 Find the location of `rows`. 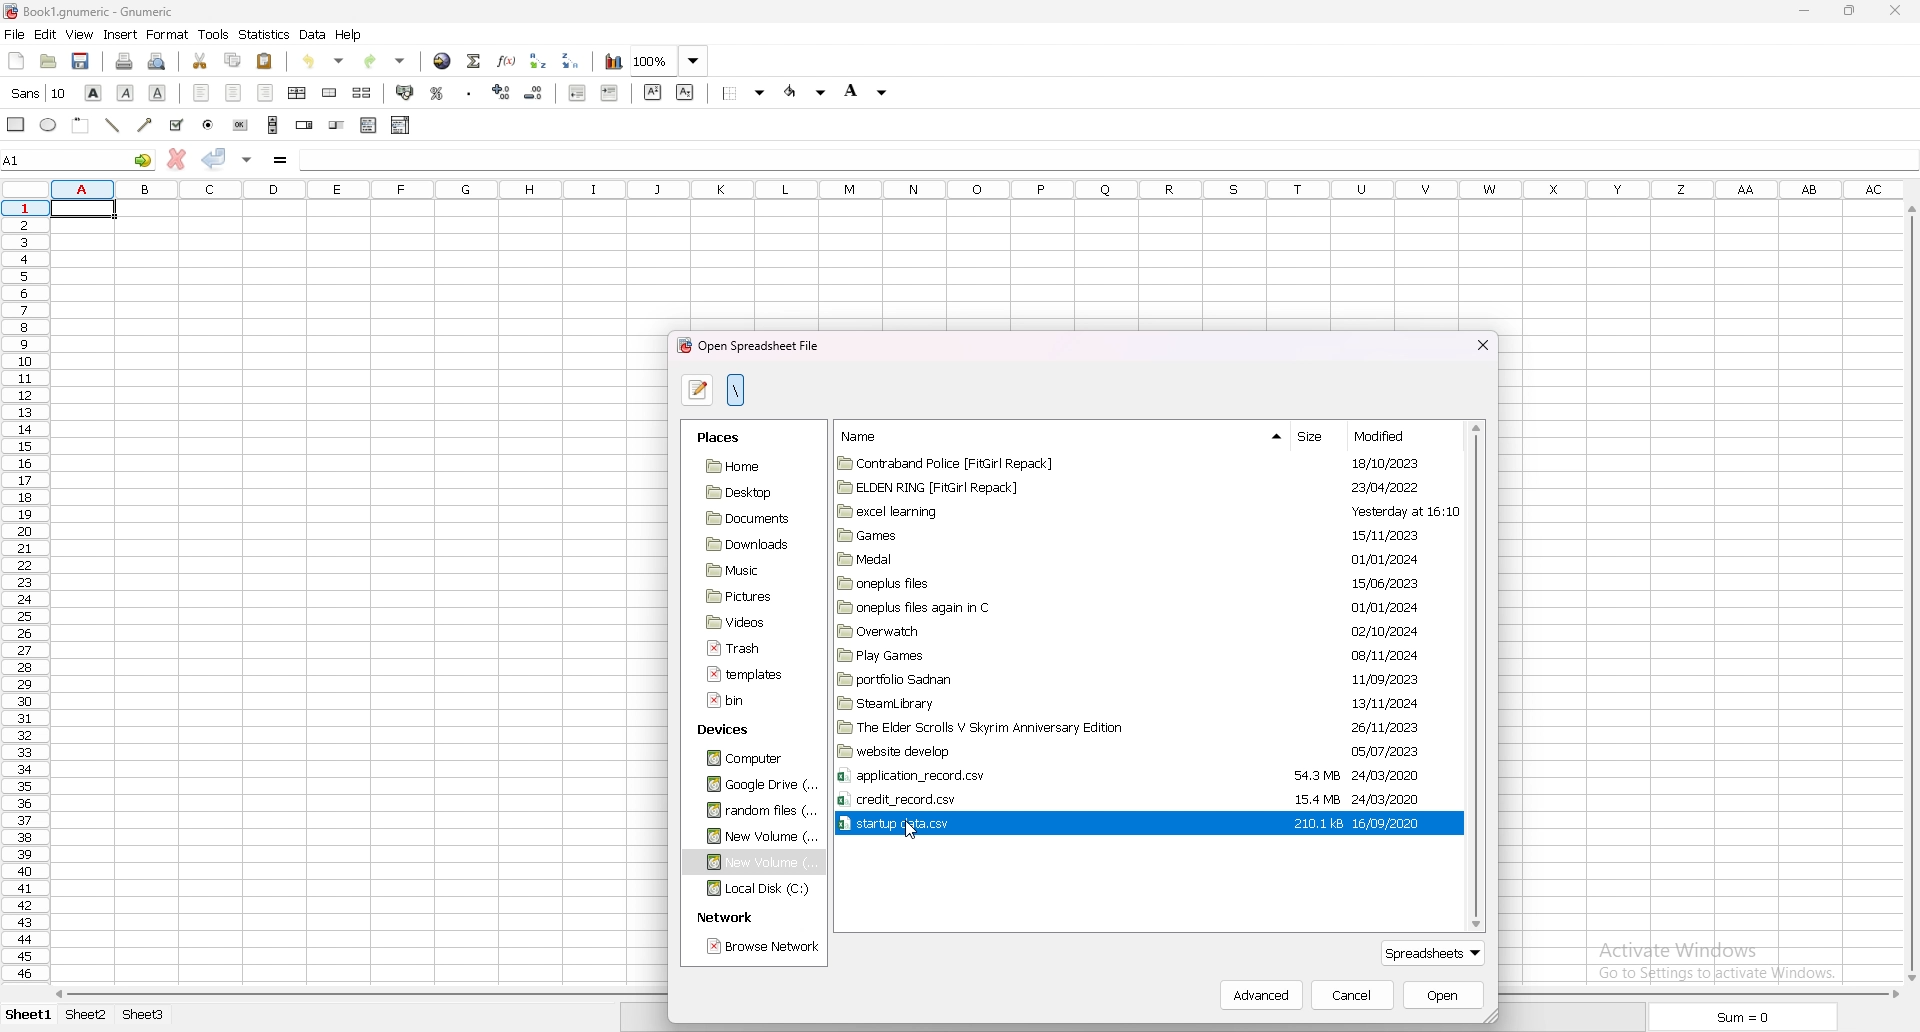

rows is located at coordinates (25, 593).